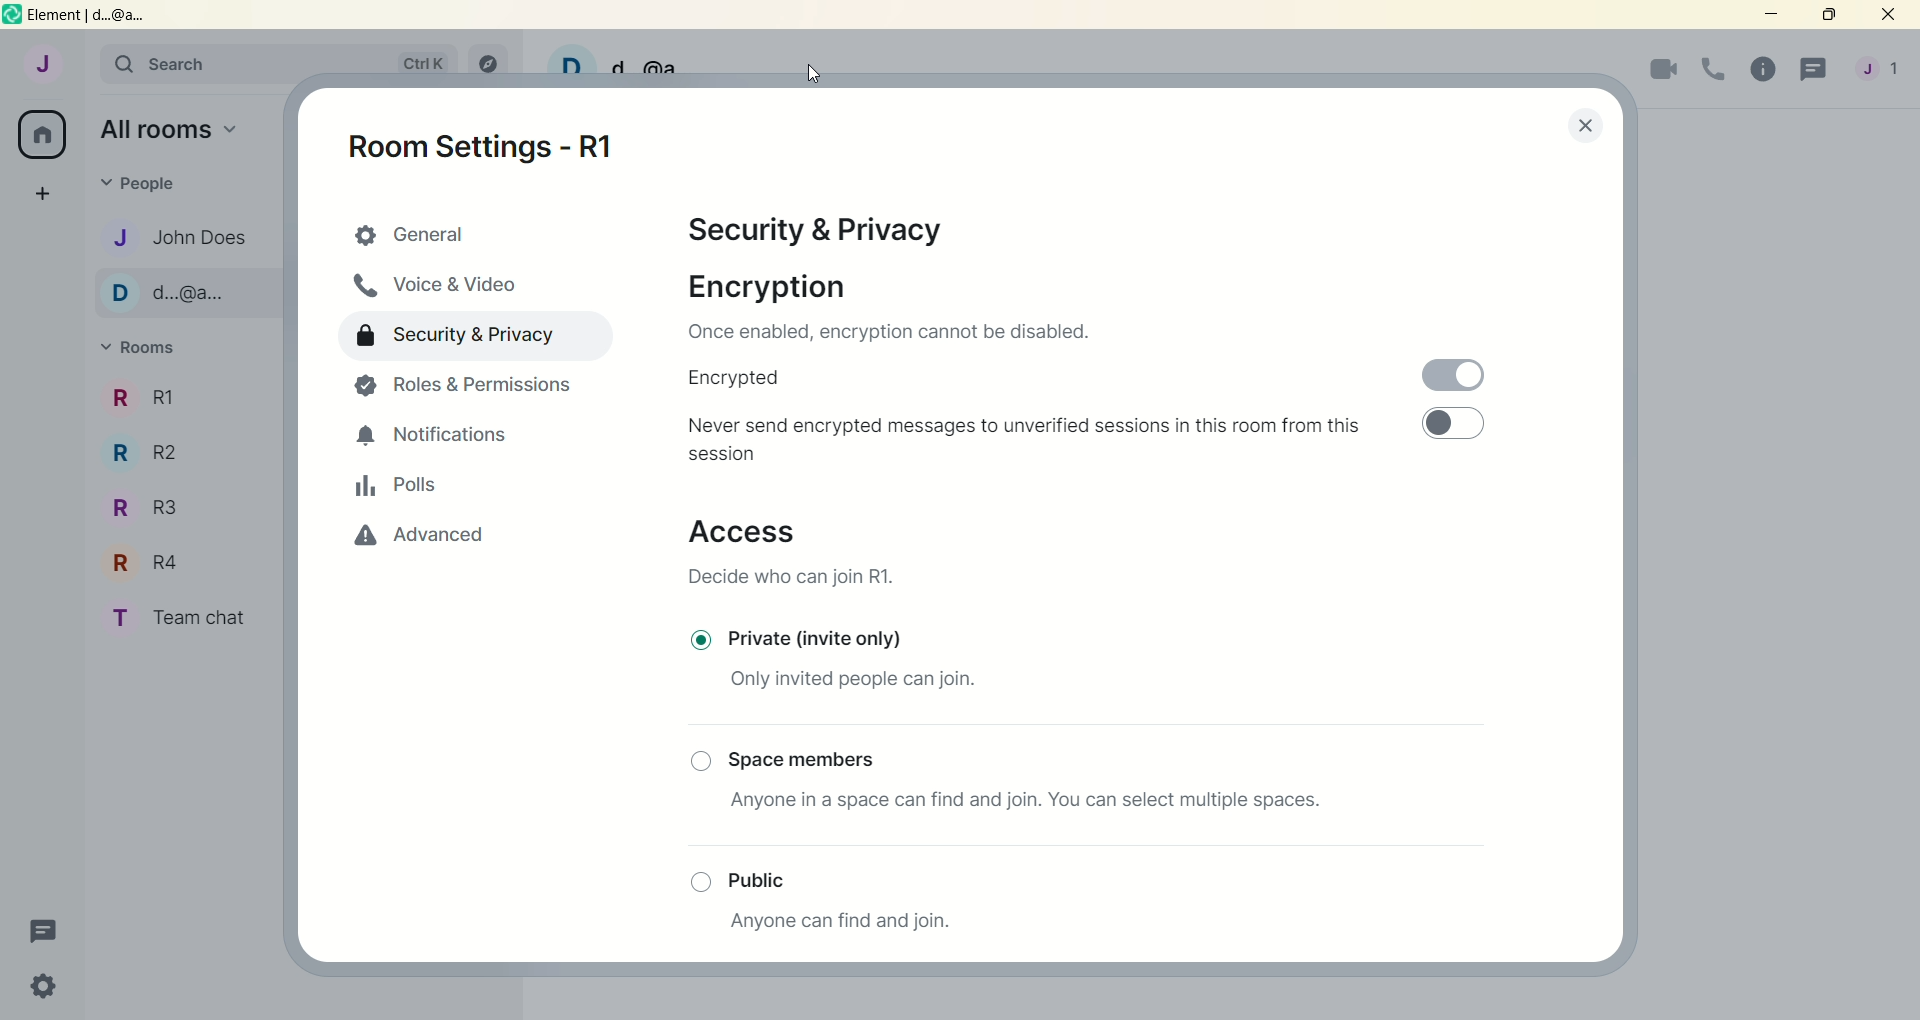 This screenshot has width=1920, height=1020. Describe the element at coordinates (182, 241) in the screenshot. I see `J John Does` at that location.